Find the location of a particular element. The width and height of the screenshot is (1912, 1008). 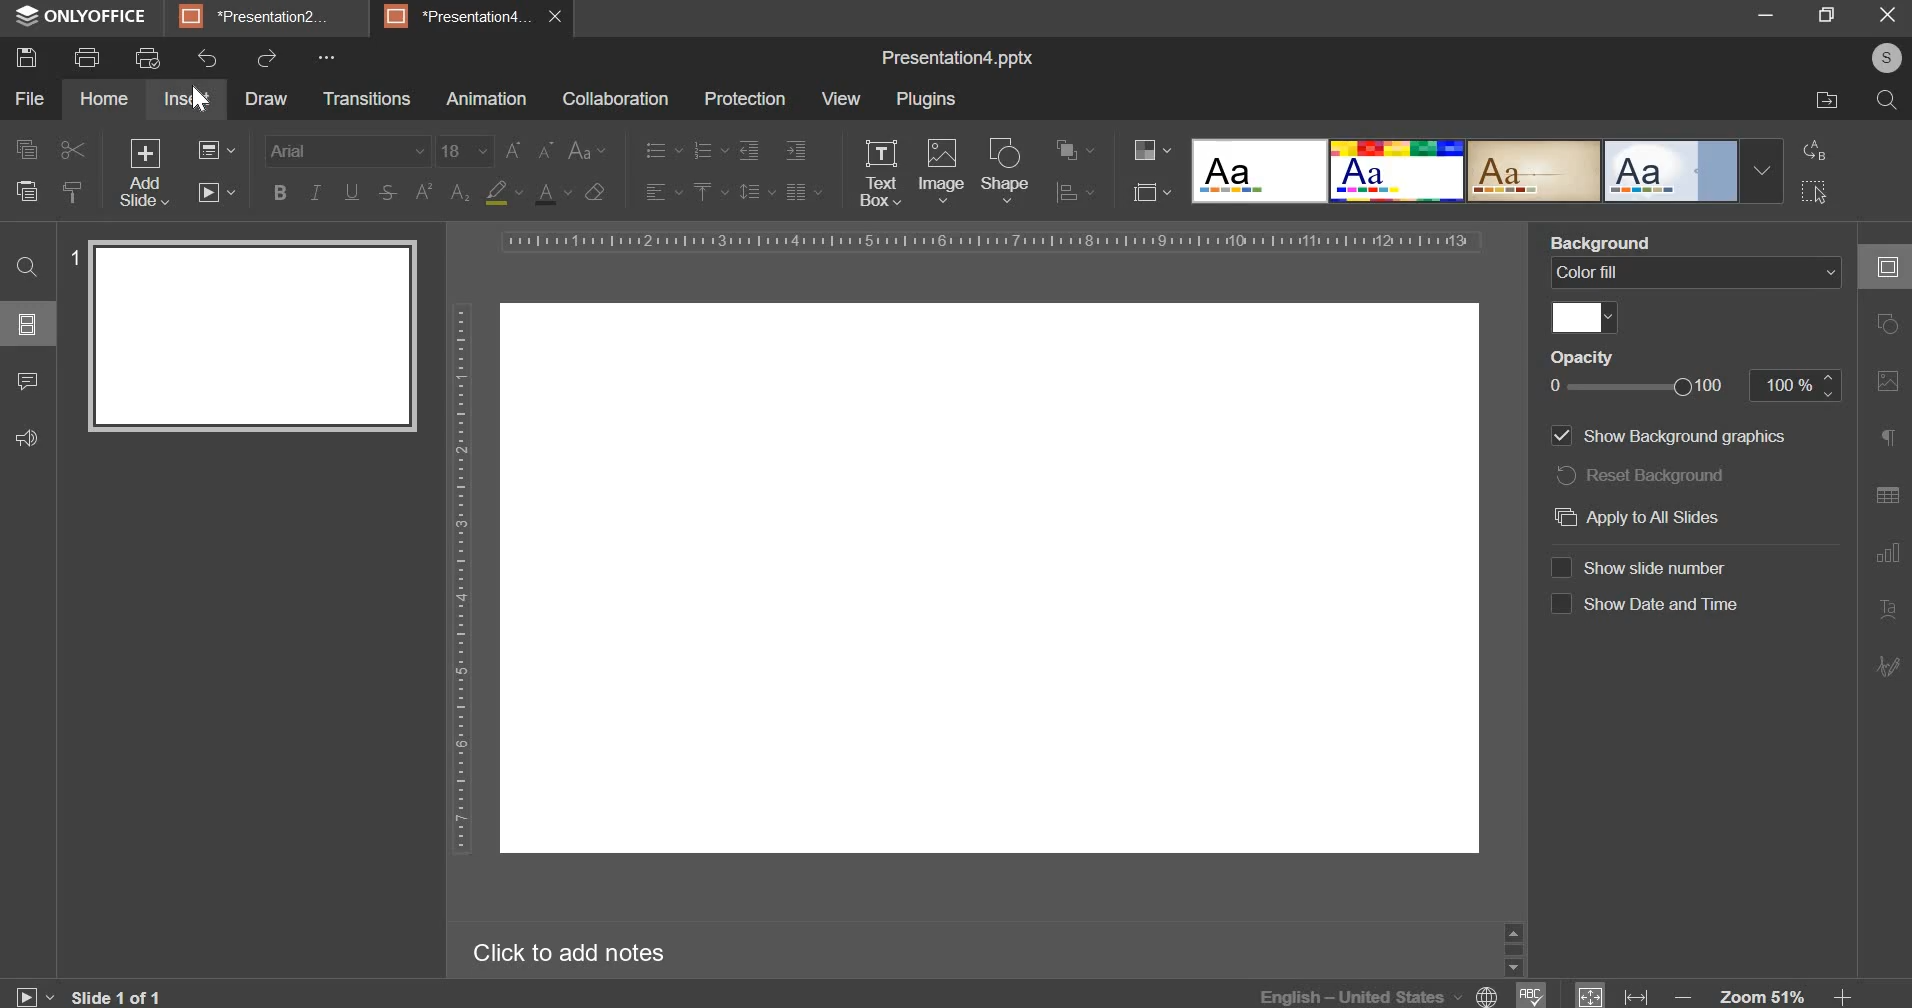

add slide is located at coordinates (144, 172).